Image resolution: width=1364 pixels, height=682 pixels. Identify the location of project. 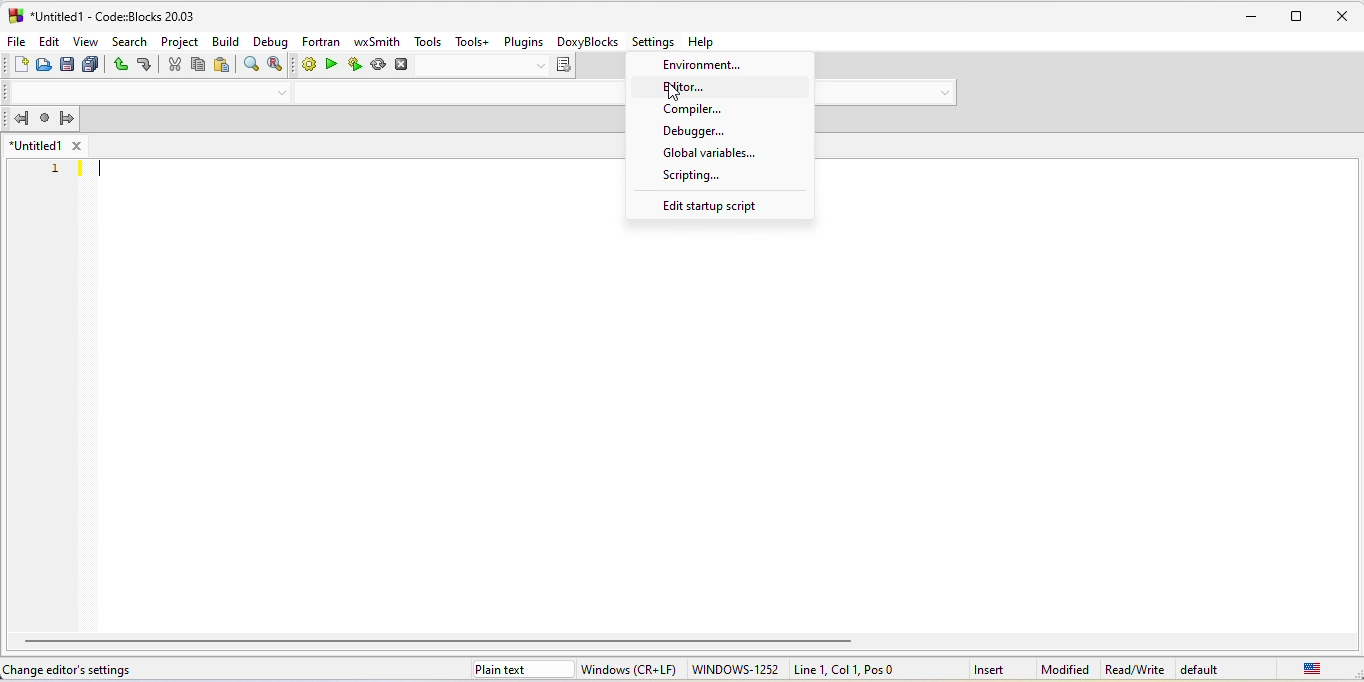
(179, 42).